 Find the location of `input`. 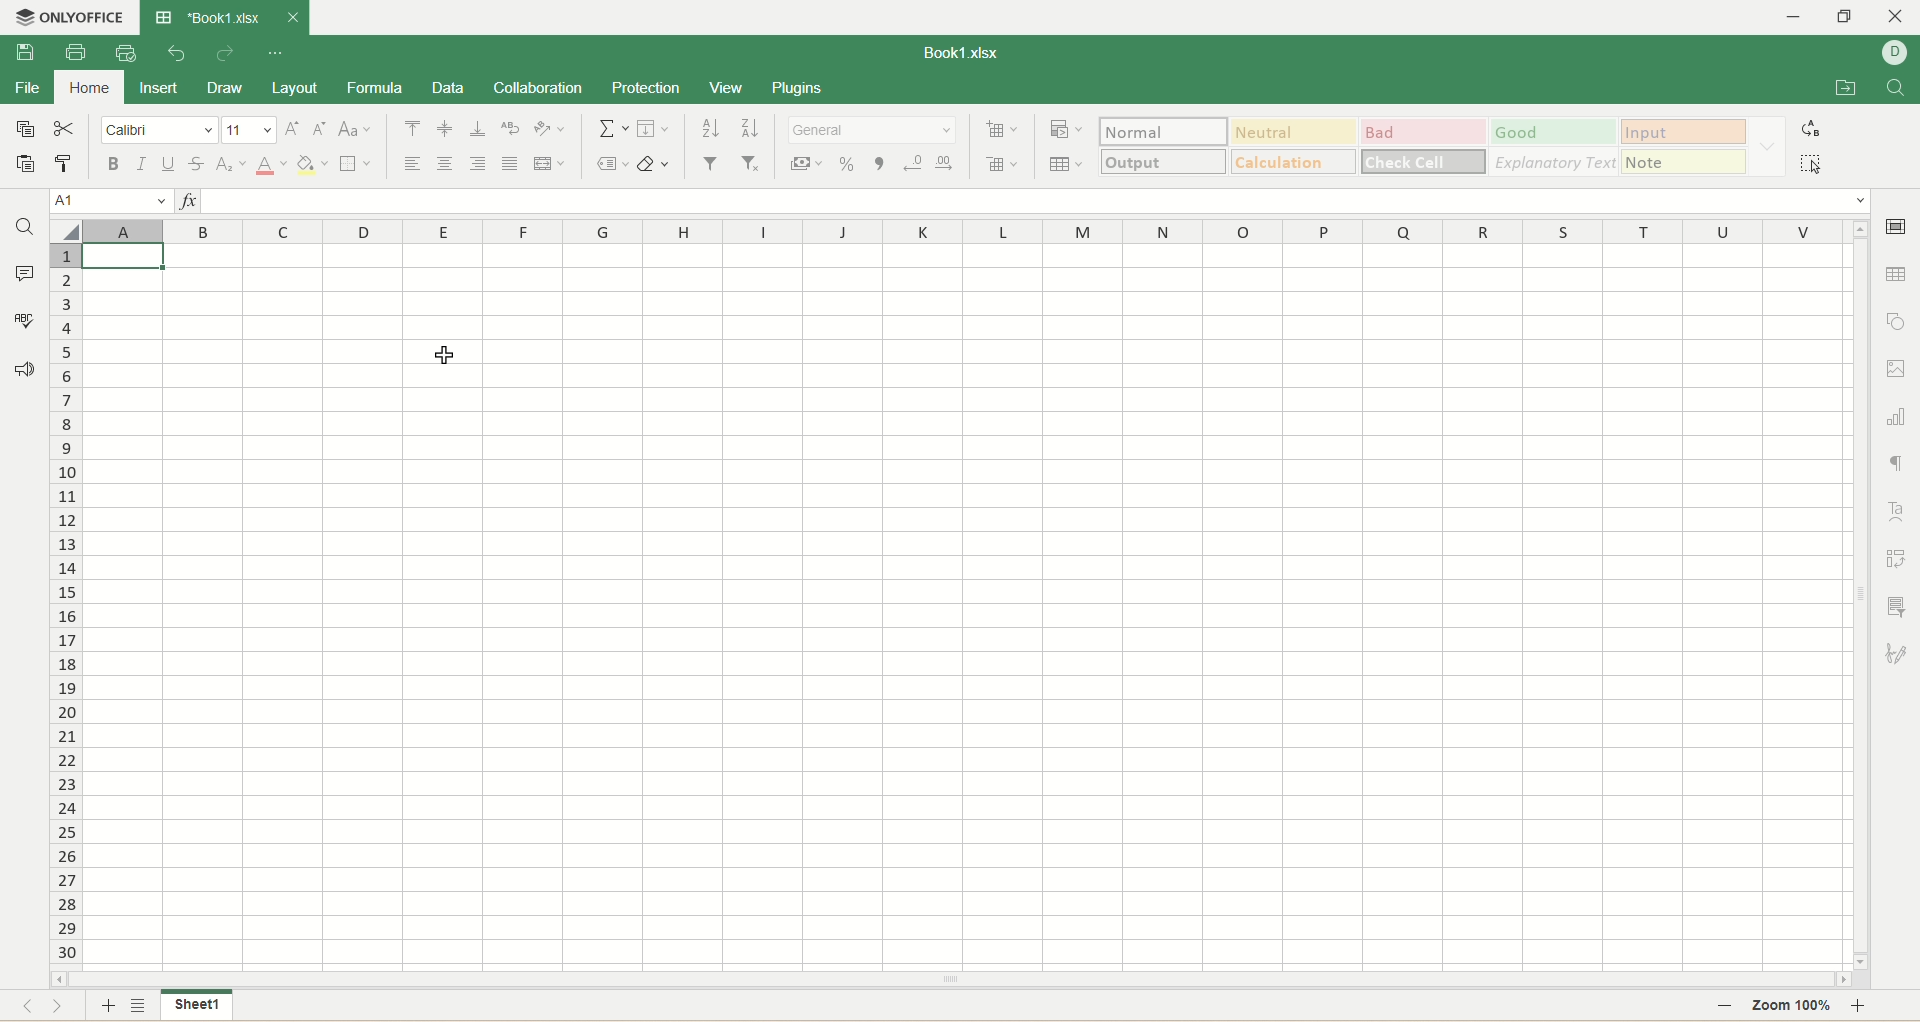

input is located at coordinates (1683, 131).